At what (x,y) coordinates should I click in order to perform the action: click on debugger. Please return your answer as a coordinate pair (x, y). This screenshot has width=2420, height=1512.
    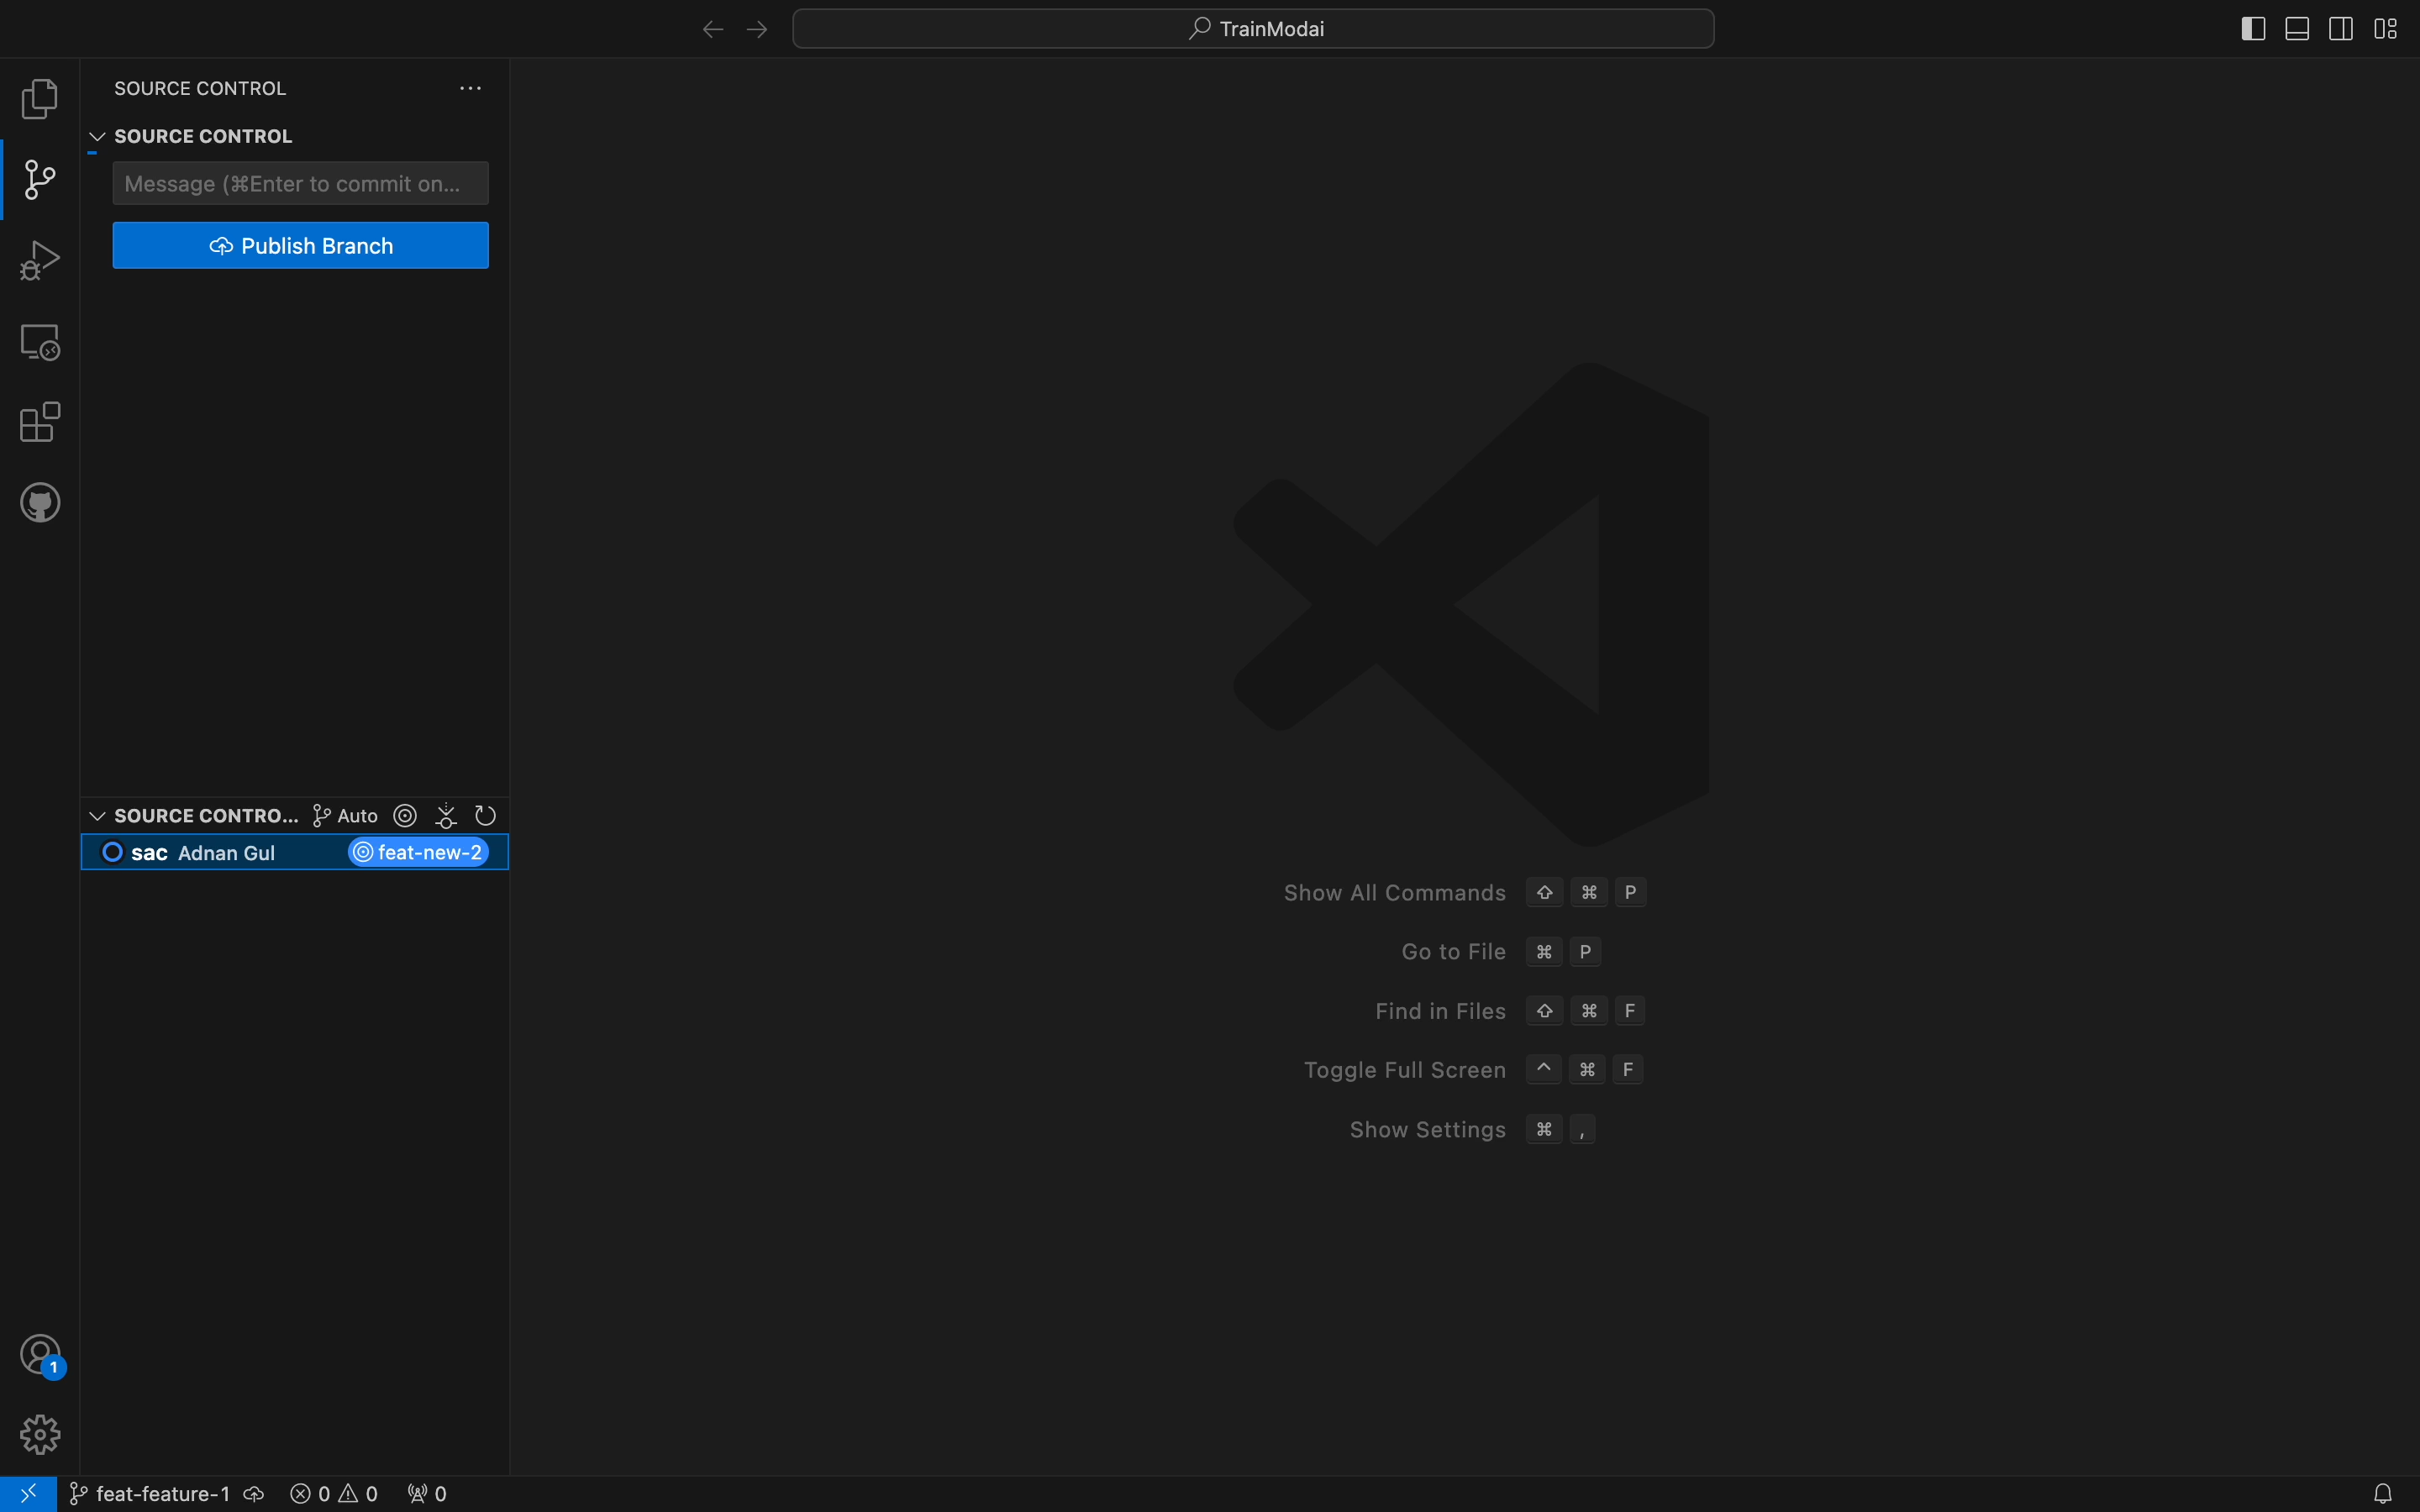
    Looking at the image, I should click on (39, 257).